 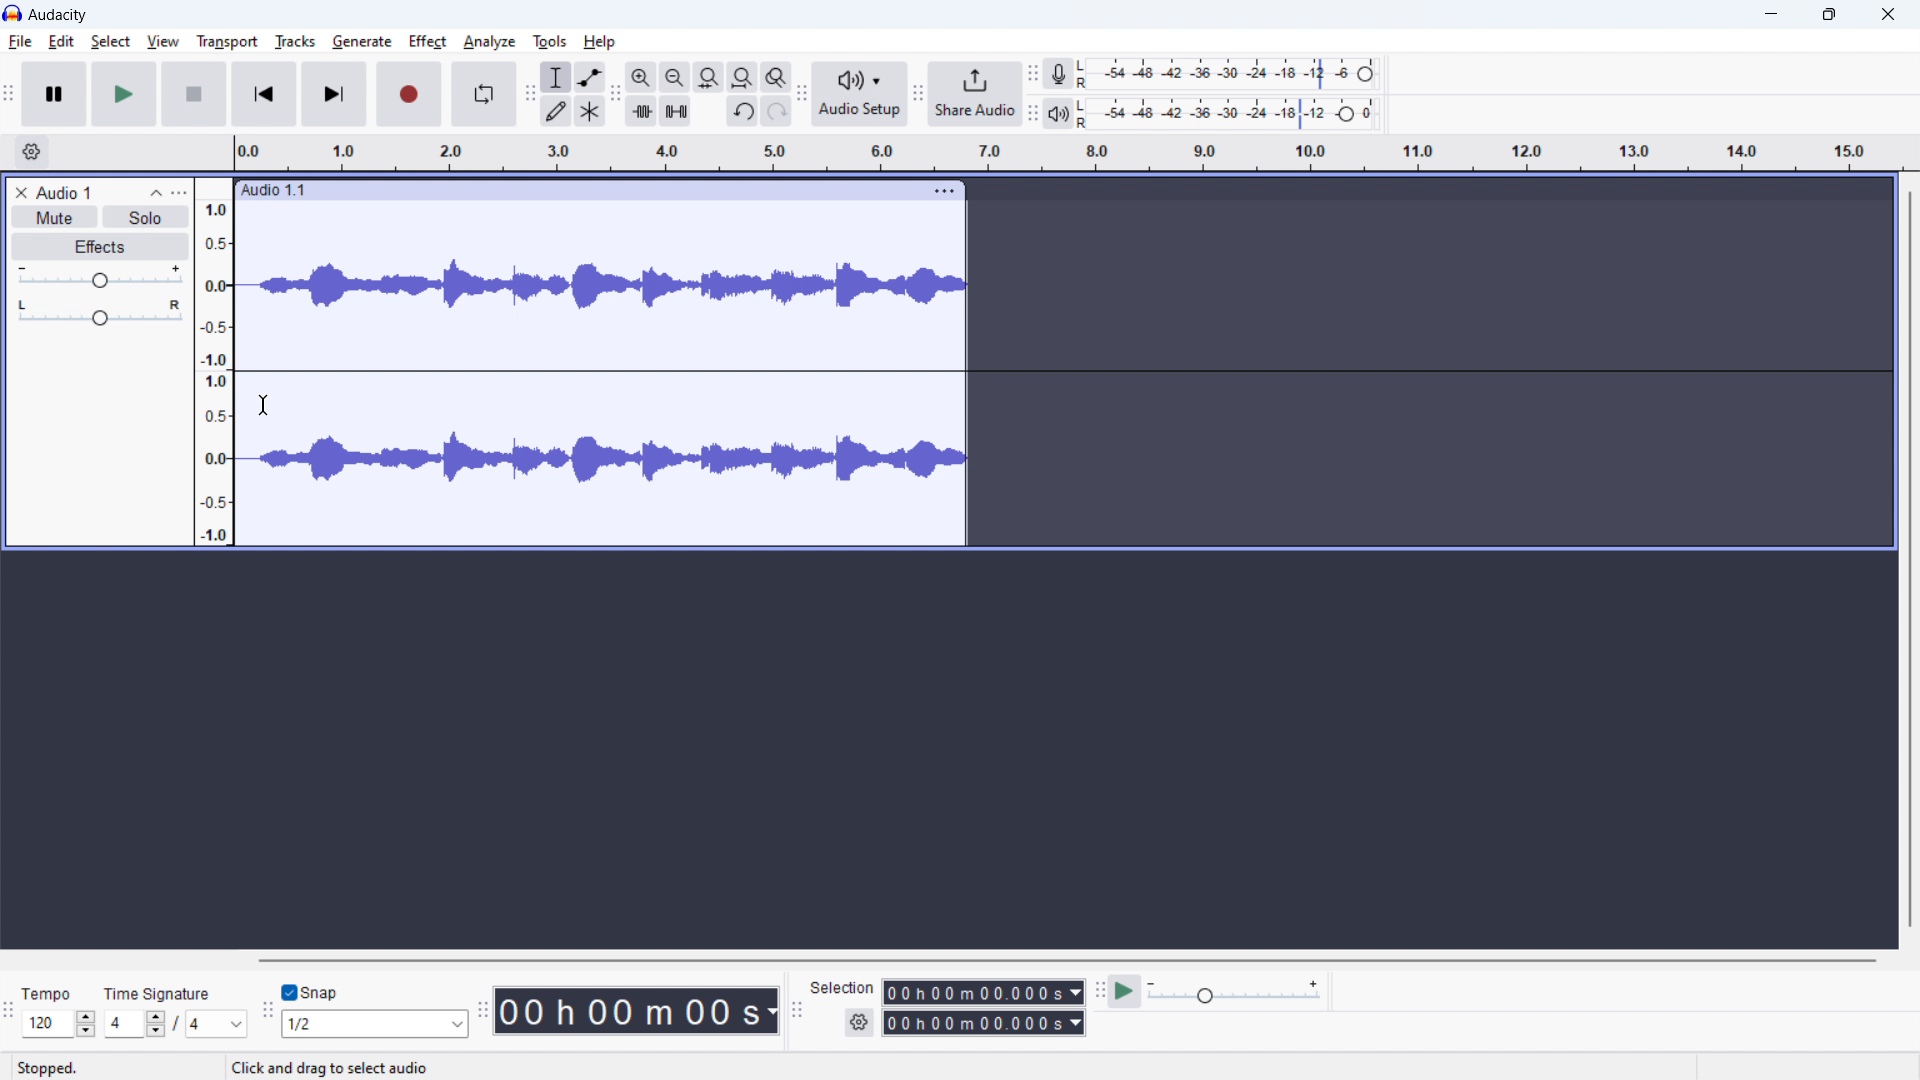 I want to click on fit project to width, so click(x=742, y=76).